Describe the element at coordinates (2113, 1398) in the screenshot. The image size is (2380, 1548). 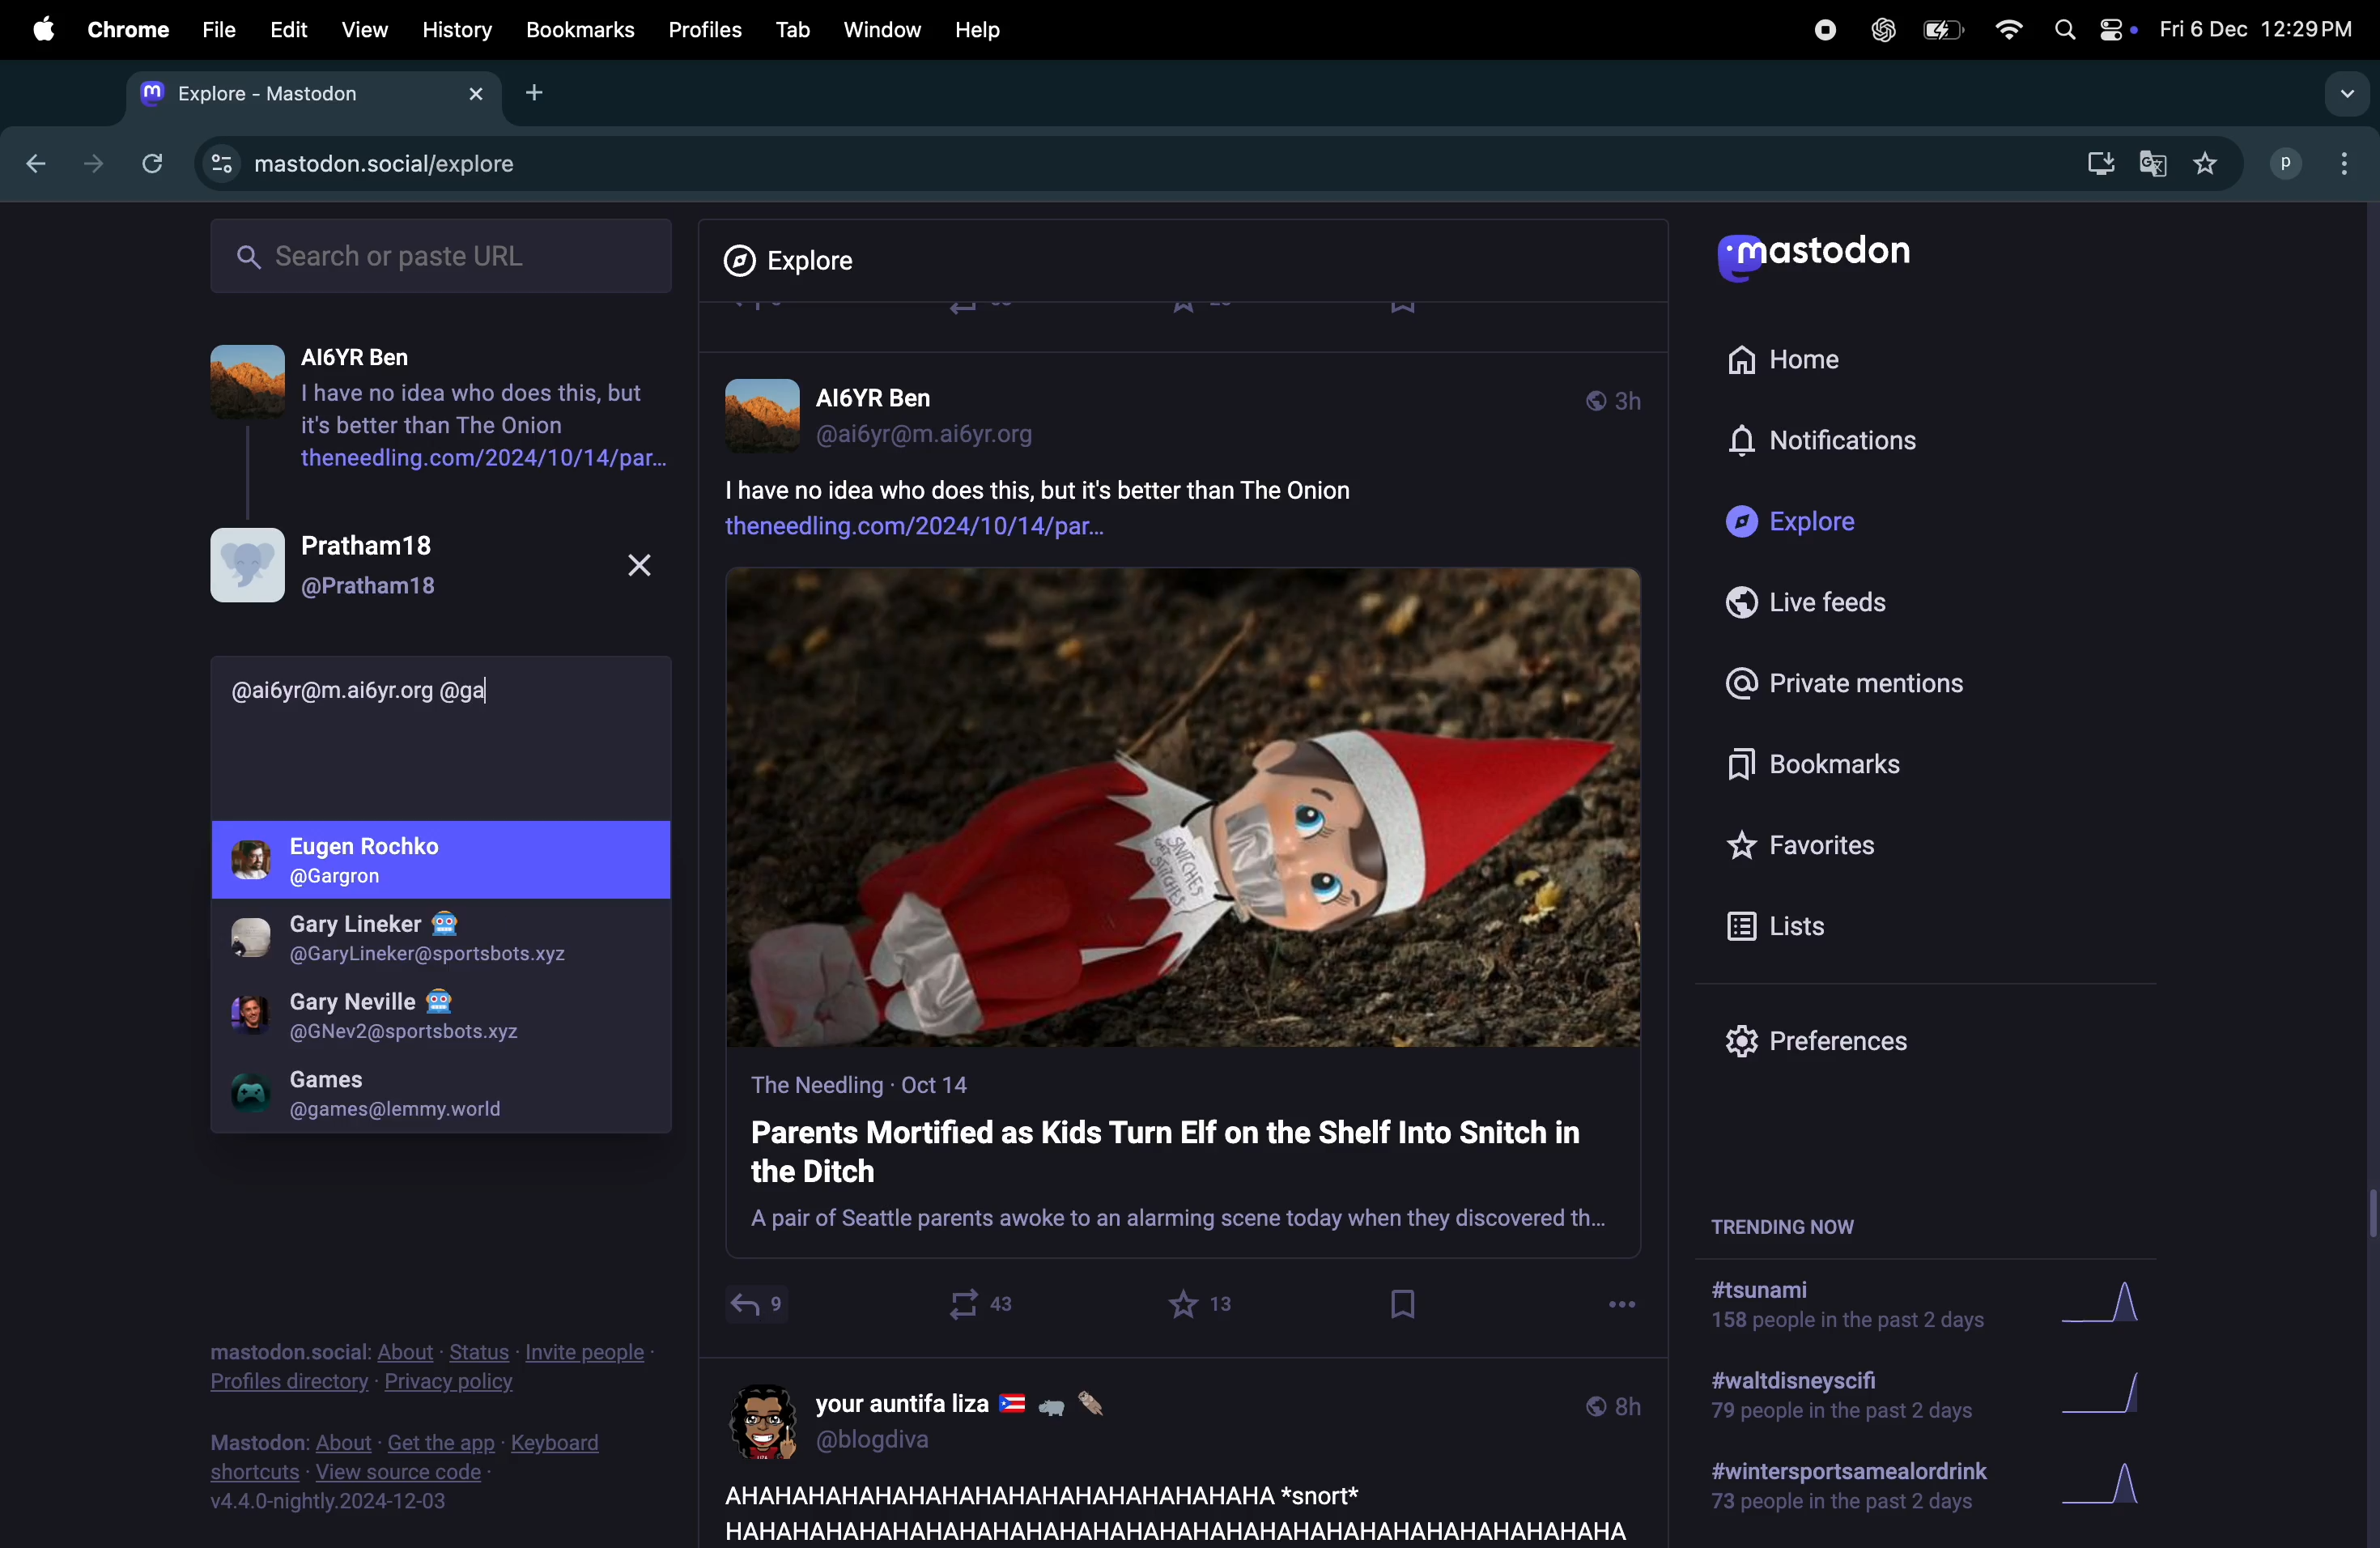
I see `graph` at that location.